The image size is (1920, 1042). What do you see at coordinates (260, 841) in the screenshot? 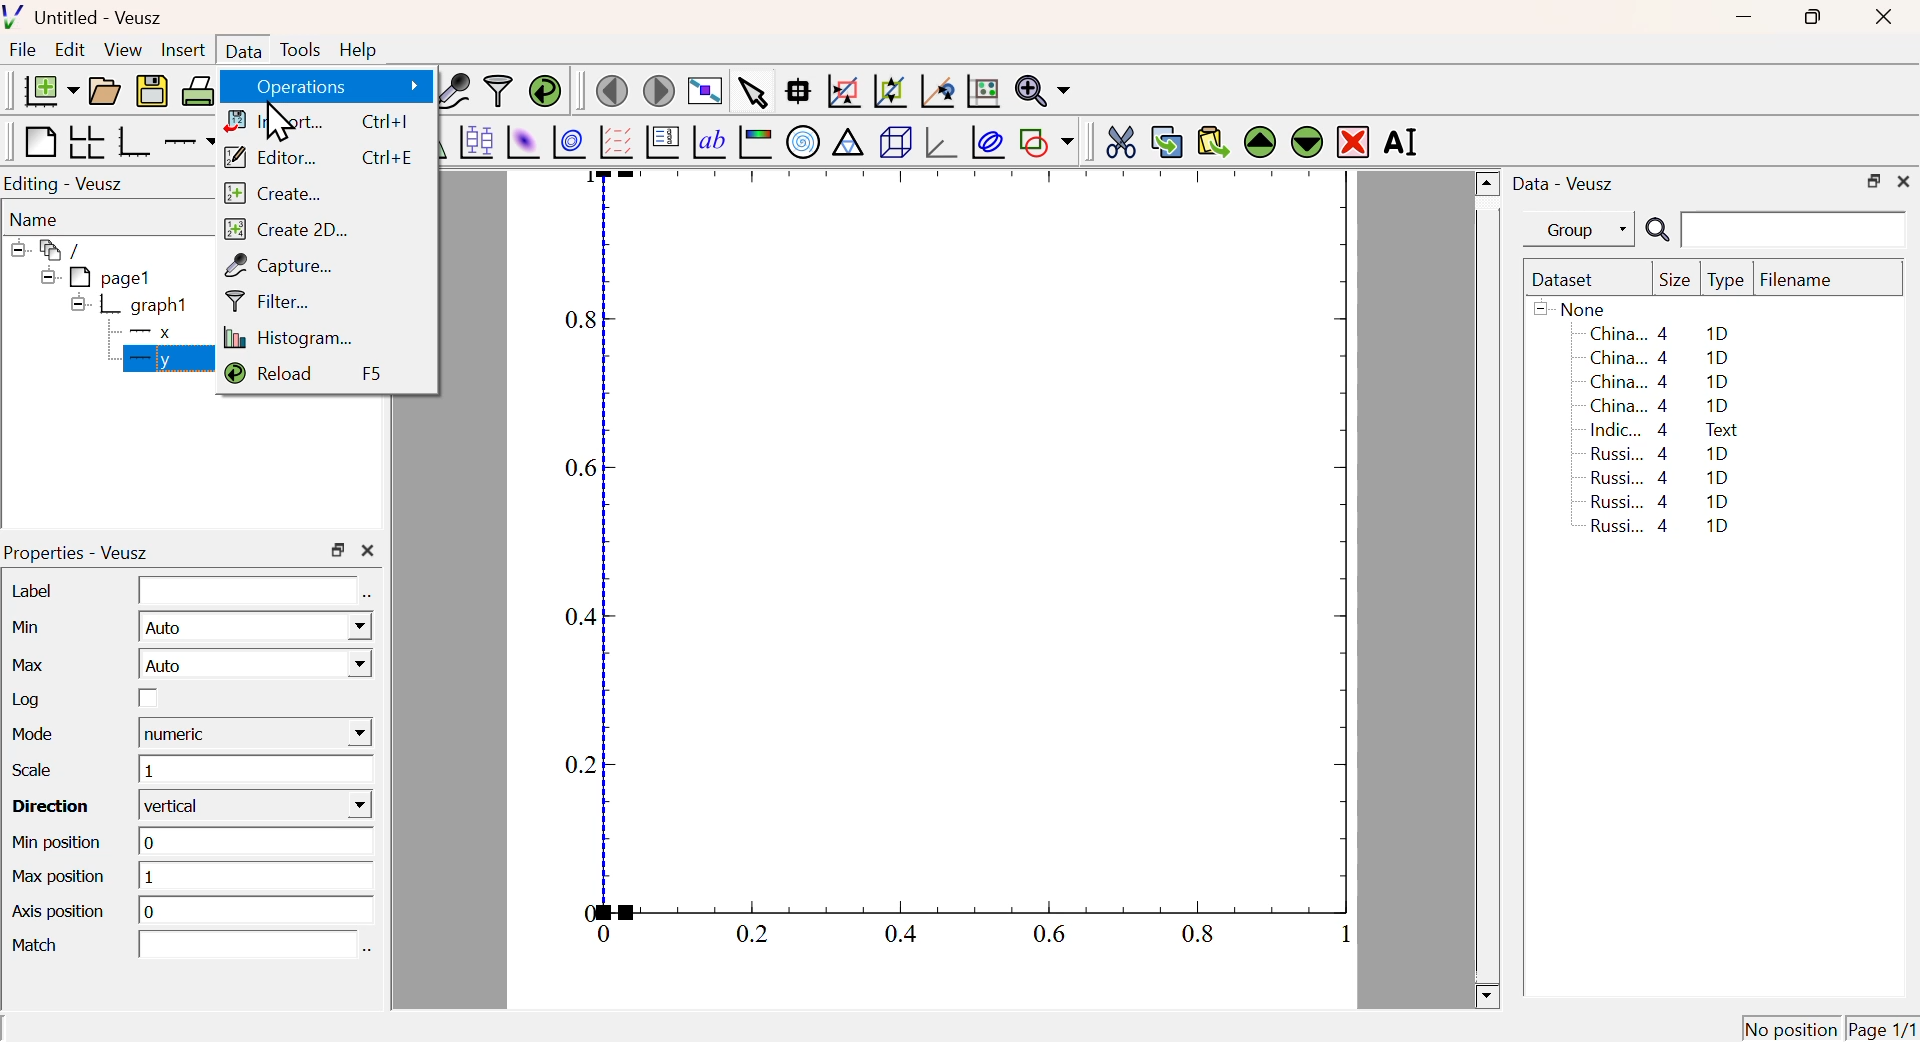
I see `0` at bounding box center [260, 841].